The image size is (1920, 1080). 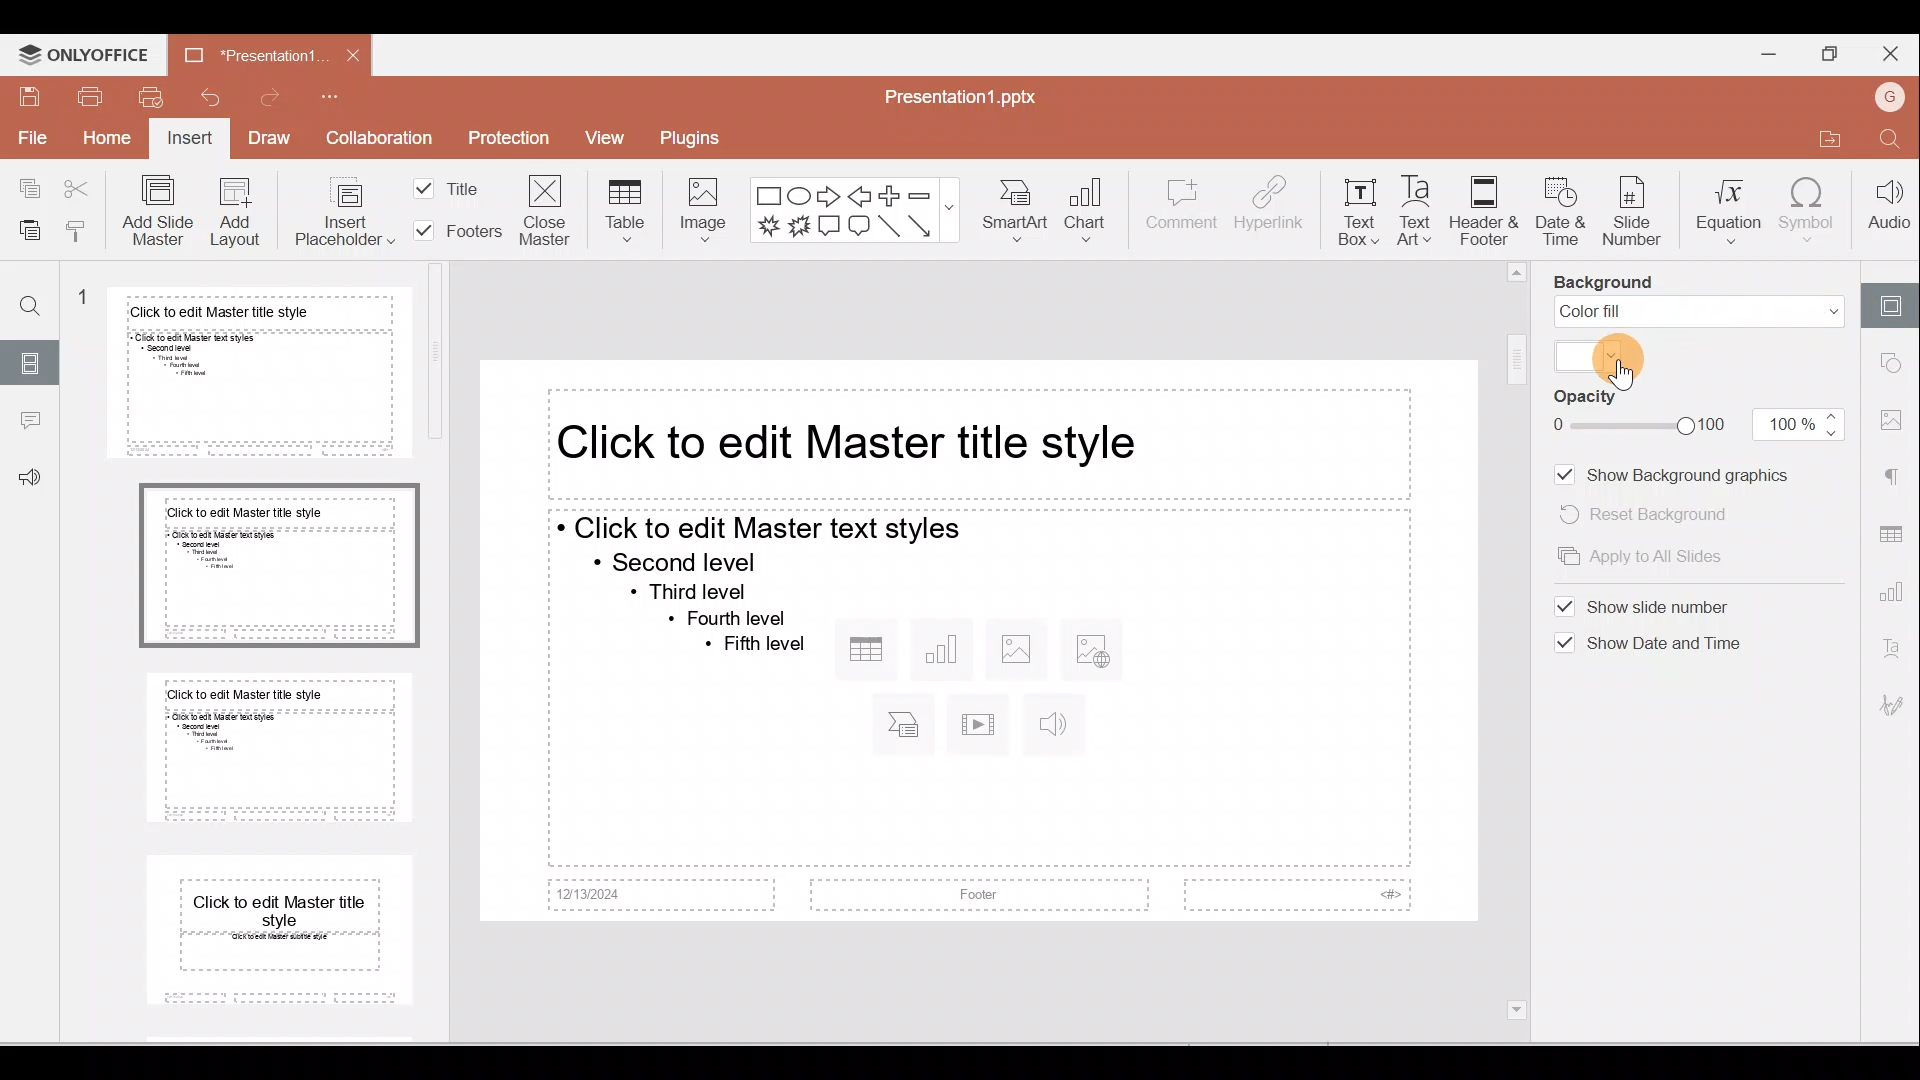 I want to click on Rectangle, so click(x=767, y=194).